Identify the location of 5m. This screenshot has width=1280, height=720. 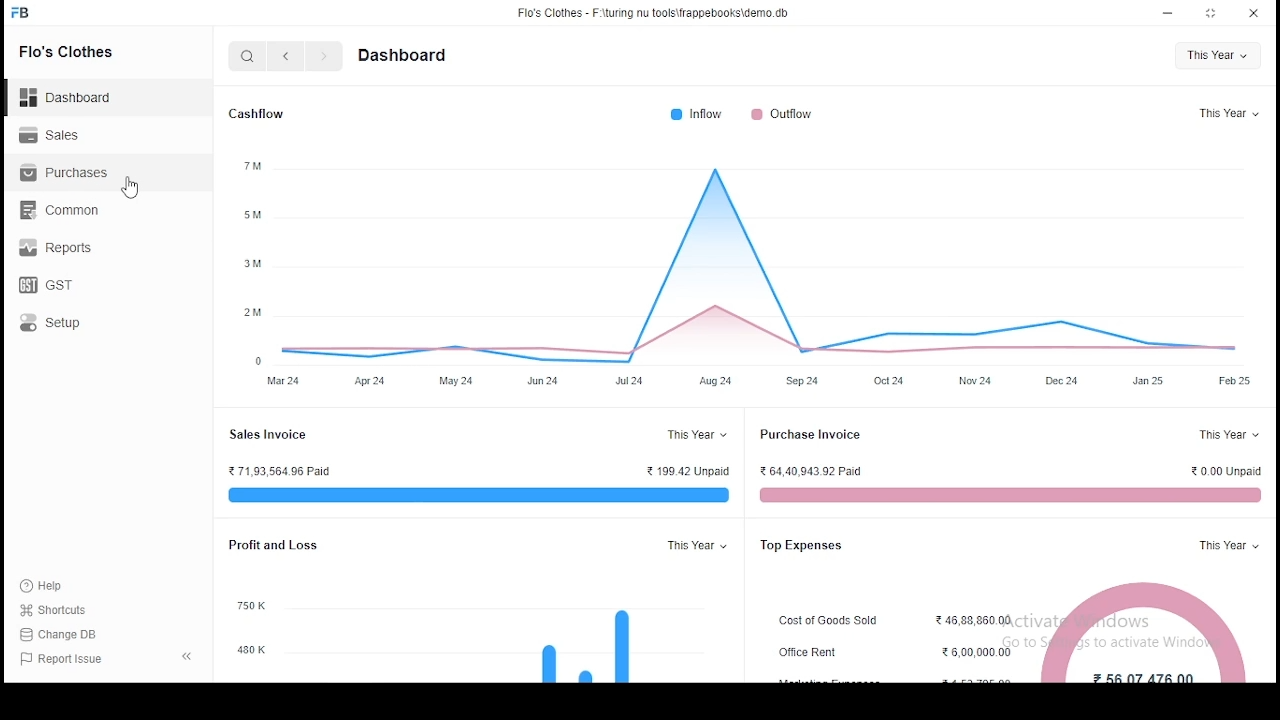
(256, 214).